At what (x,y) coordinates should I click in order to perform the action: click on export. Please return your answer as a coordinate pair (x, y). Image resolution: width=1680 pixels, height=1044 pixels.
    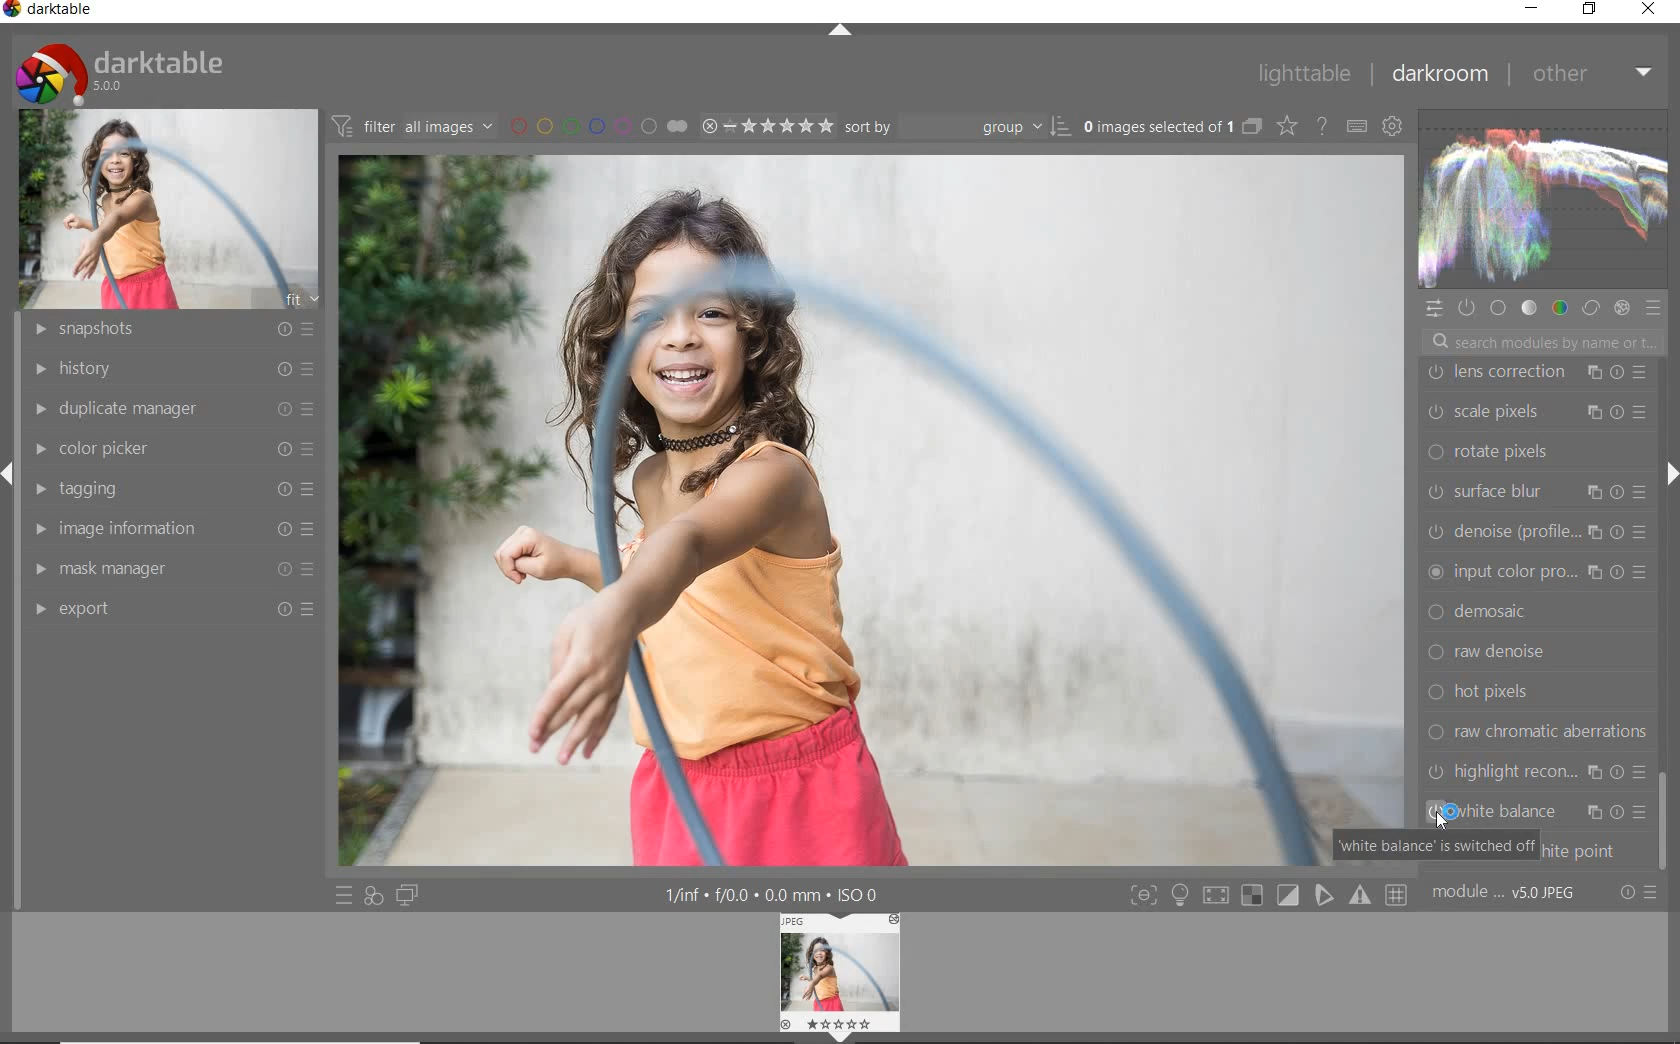
    Looking at the image, I should click on (173, 609).